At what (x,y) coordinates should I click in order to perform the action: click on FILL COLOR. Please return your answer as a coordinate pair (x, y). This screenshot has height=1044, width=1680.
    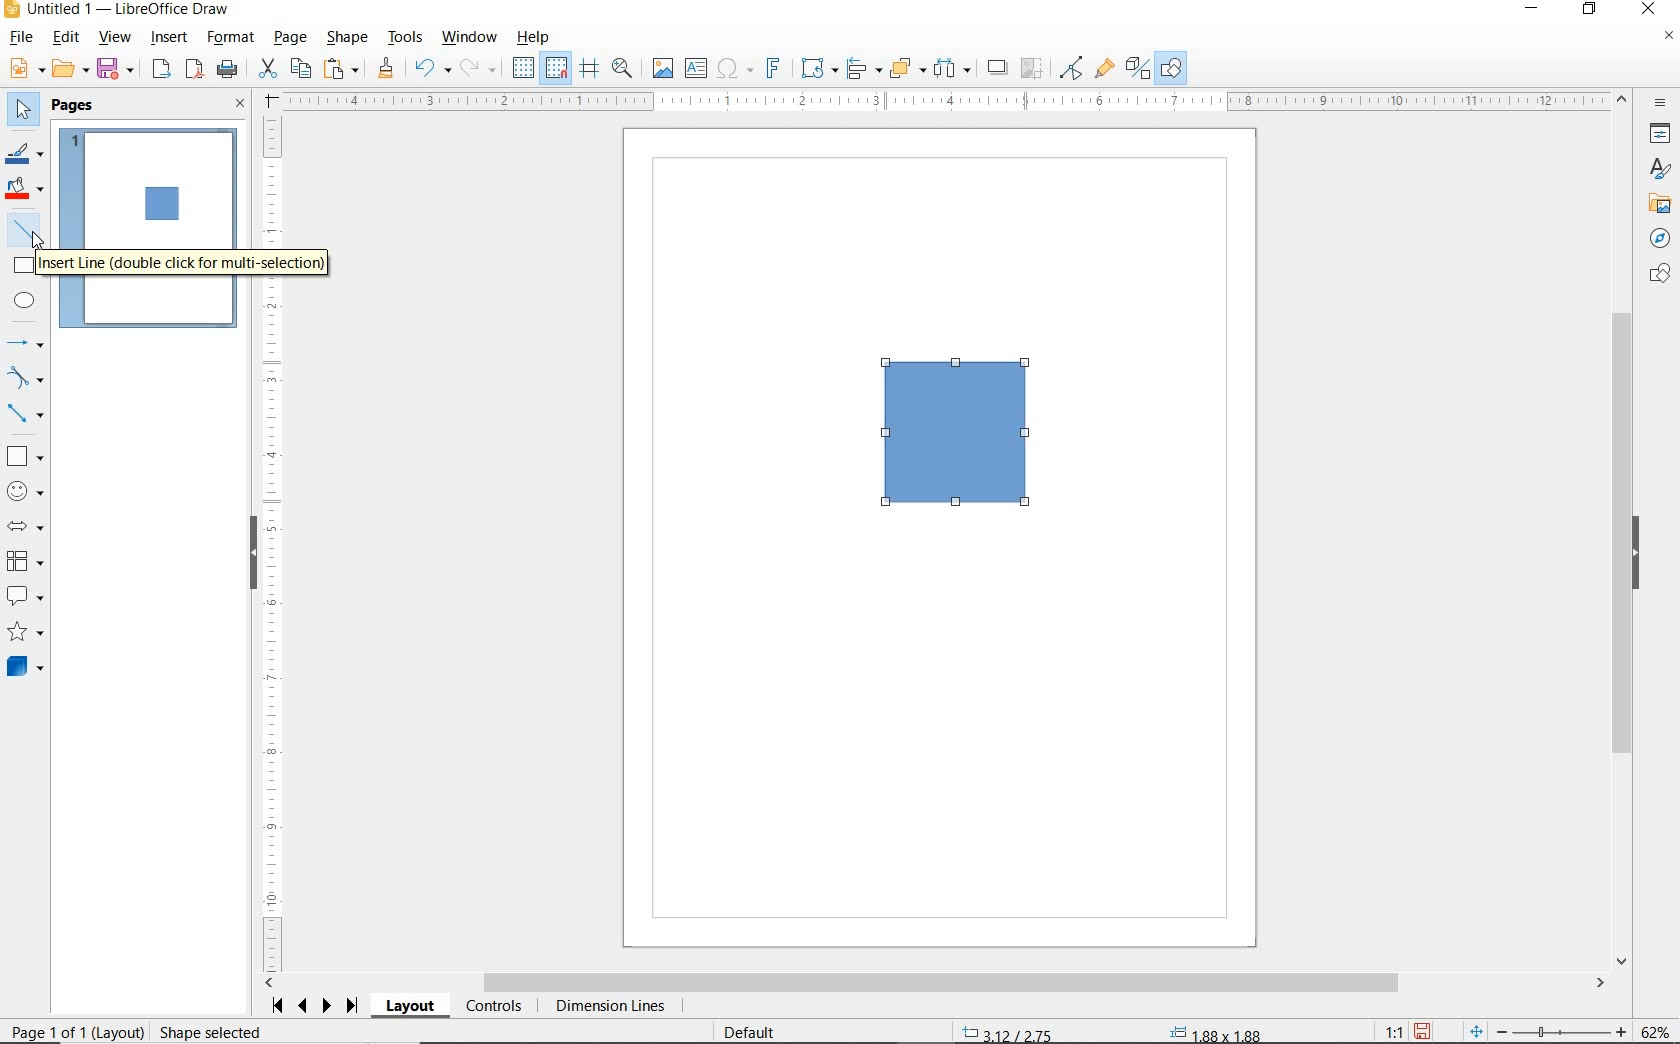
    Looking at the image, I should click on (26, 191).